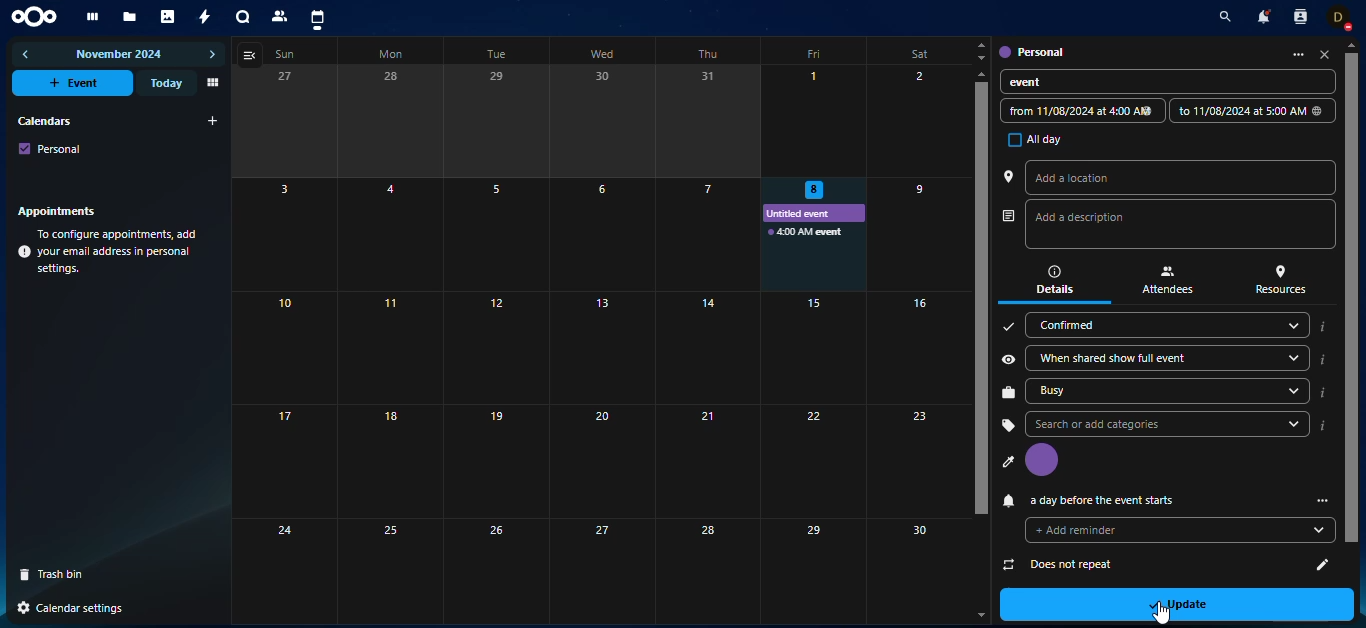  I want to click on event, so click(75, 83).